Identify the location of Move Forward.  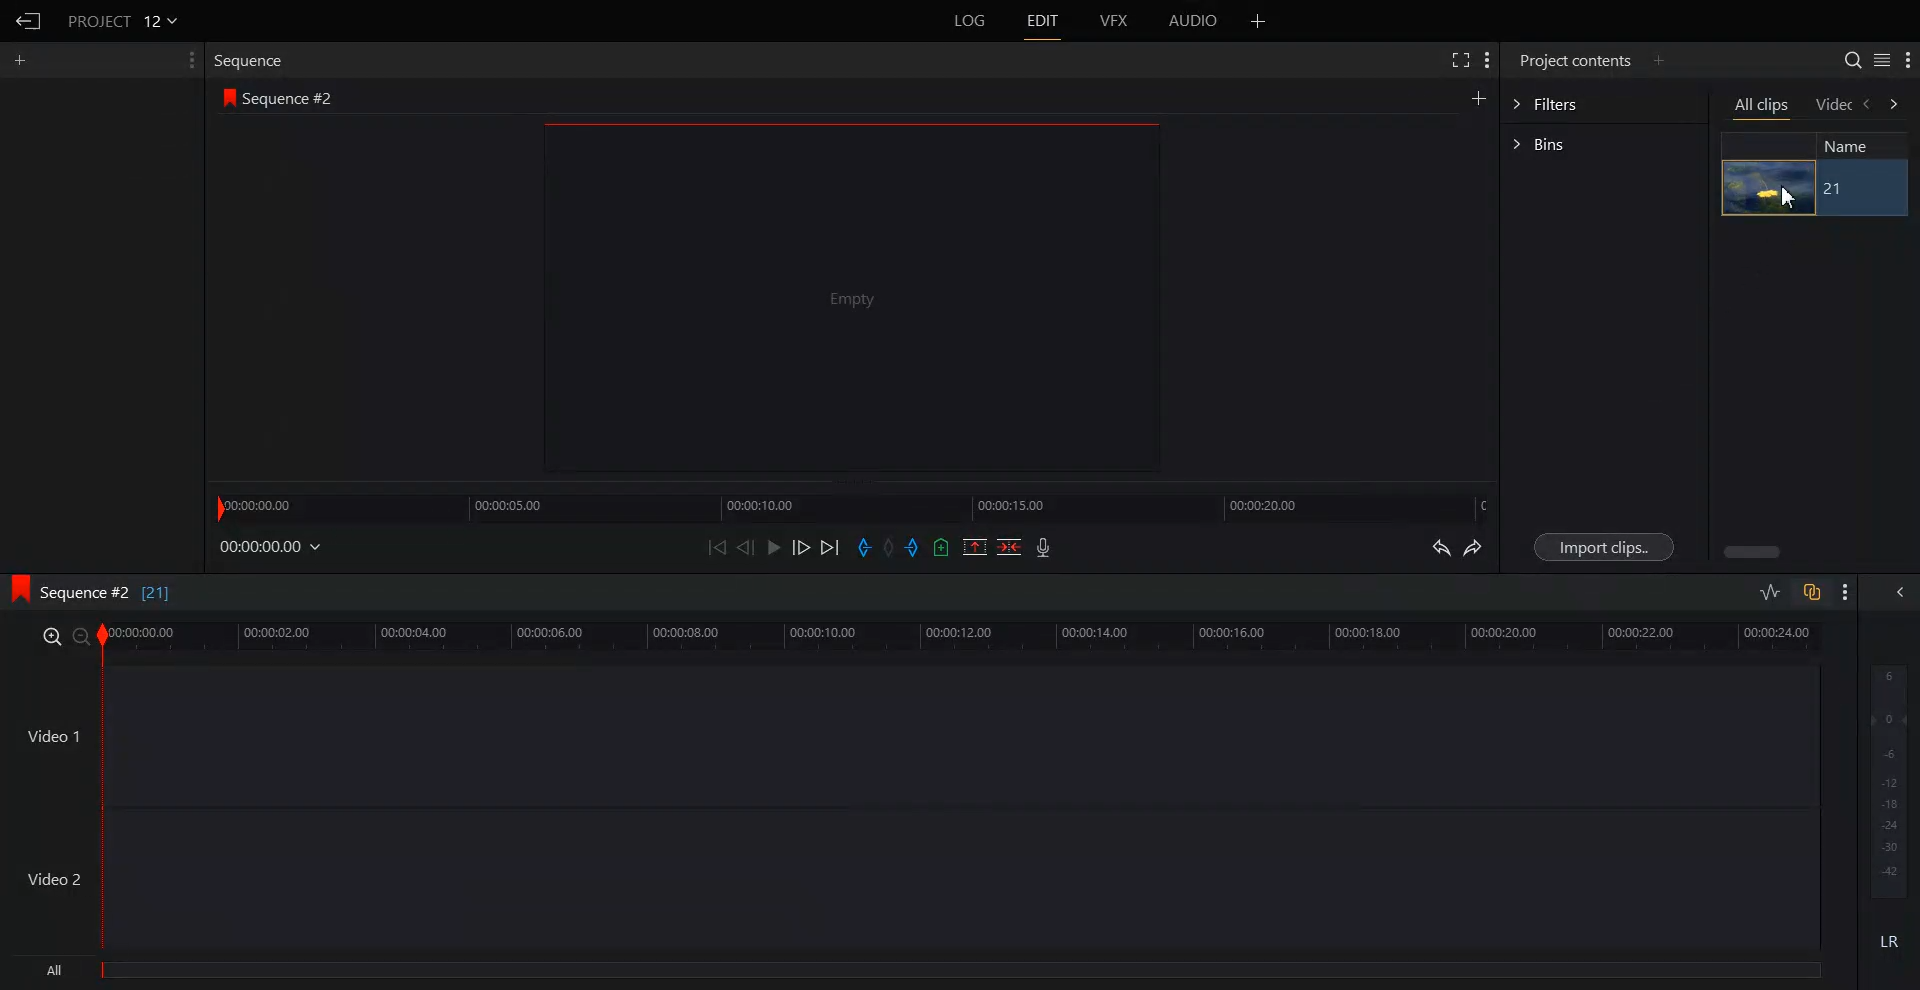
(830, 547).